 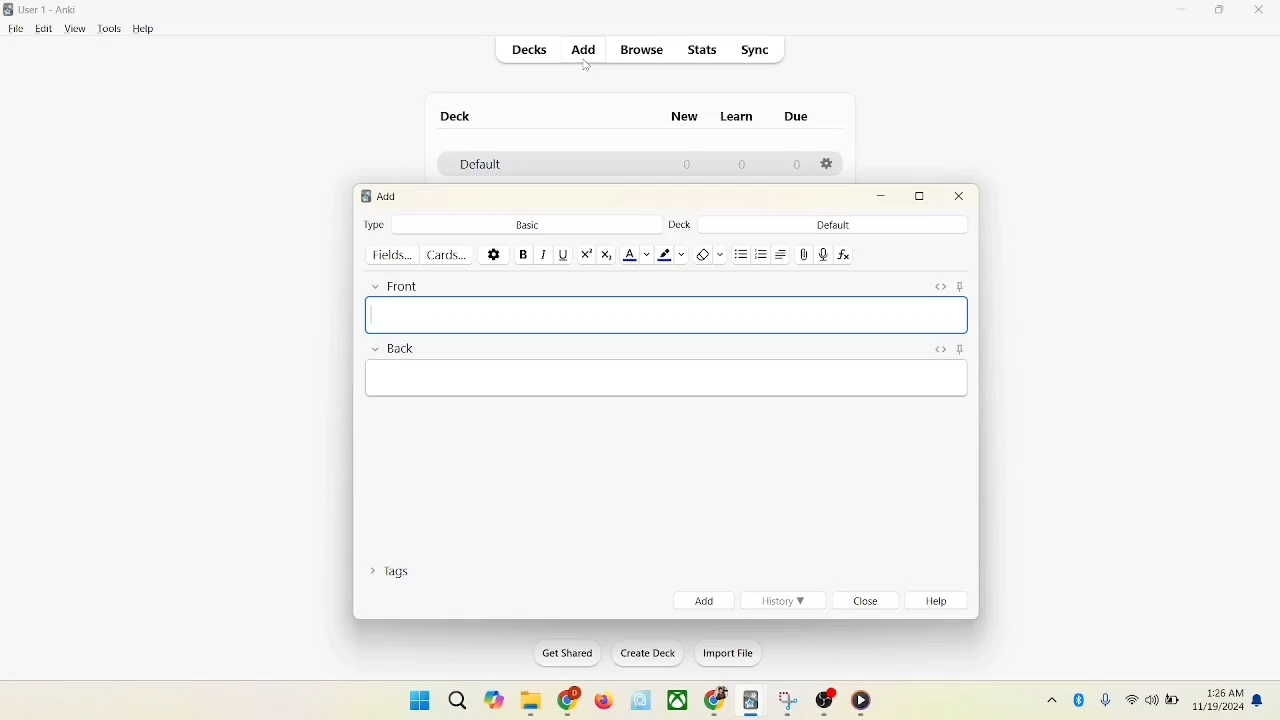 I want to click on underline, so click(x=562, y=254).